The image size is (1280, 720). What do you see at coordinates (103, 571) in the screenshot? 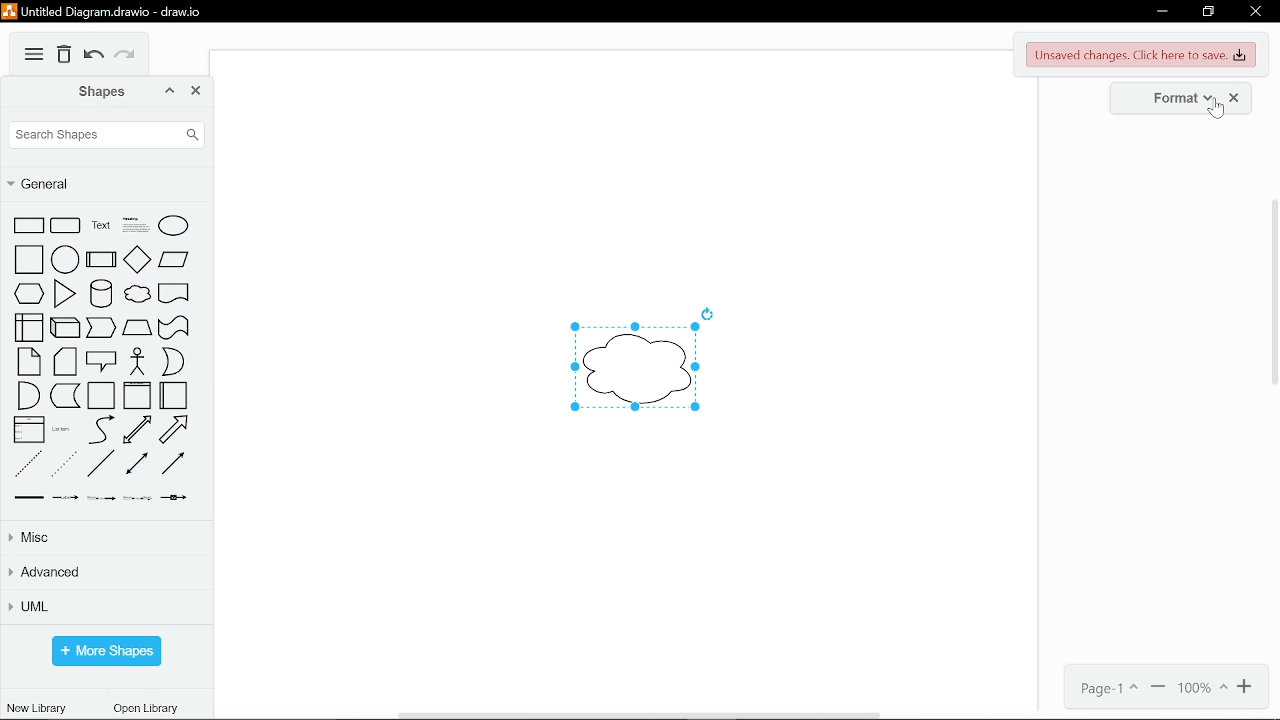
I see `advanced` at bounding box center [103, 571].